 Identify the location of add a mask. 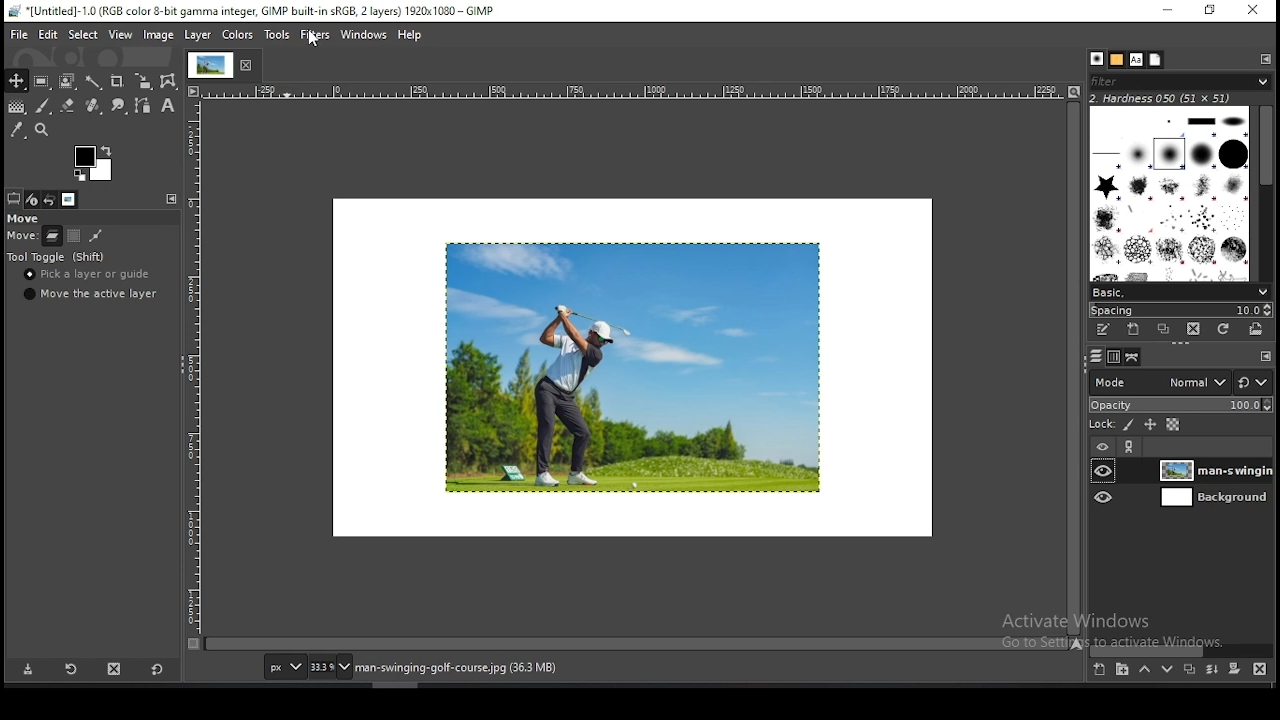
(1236, 669).